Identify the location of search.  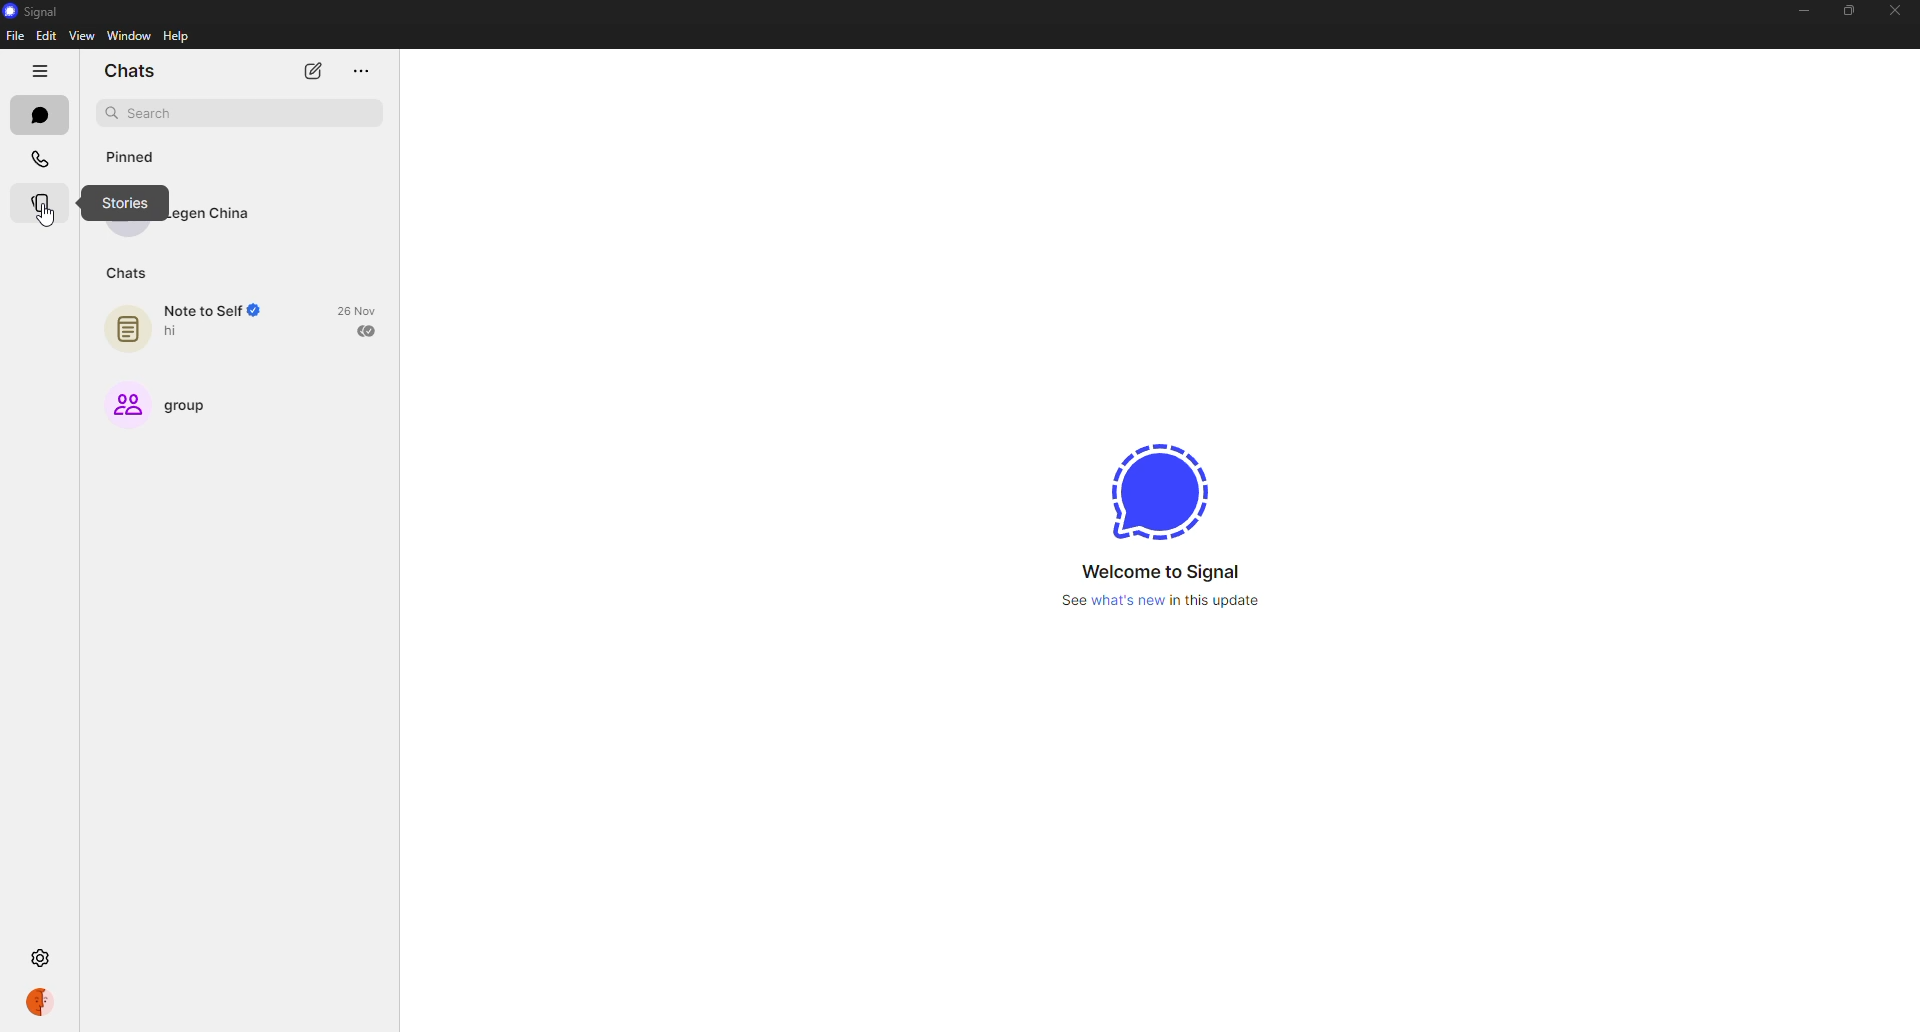
(239, 112).